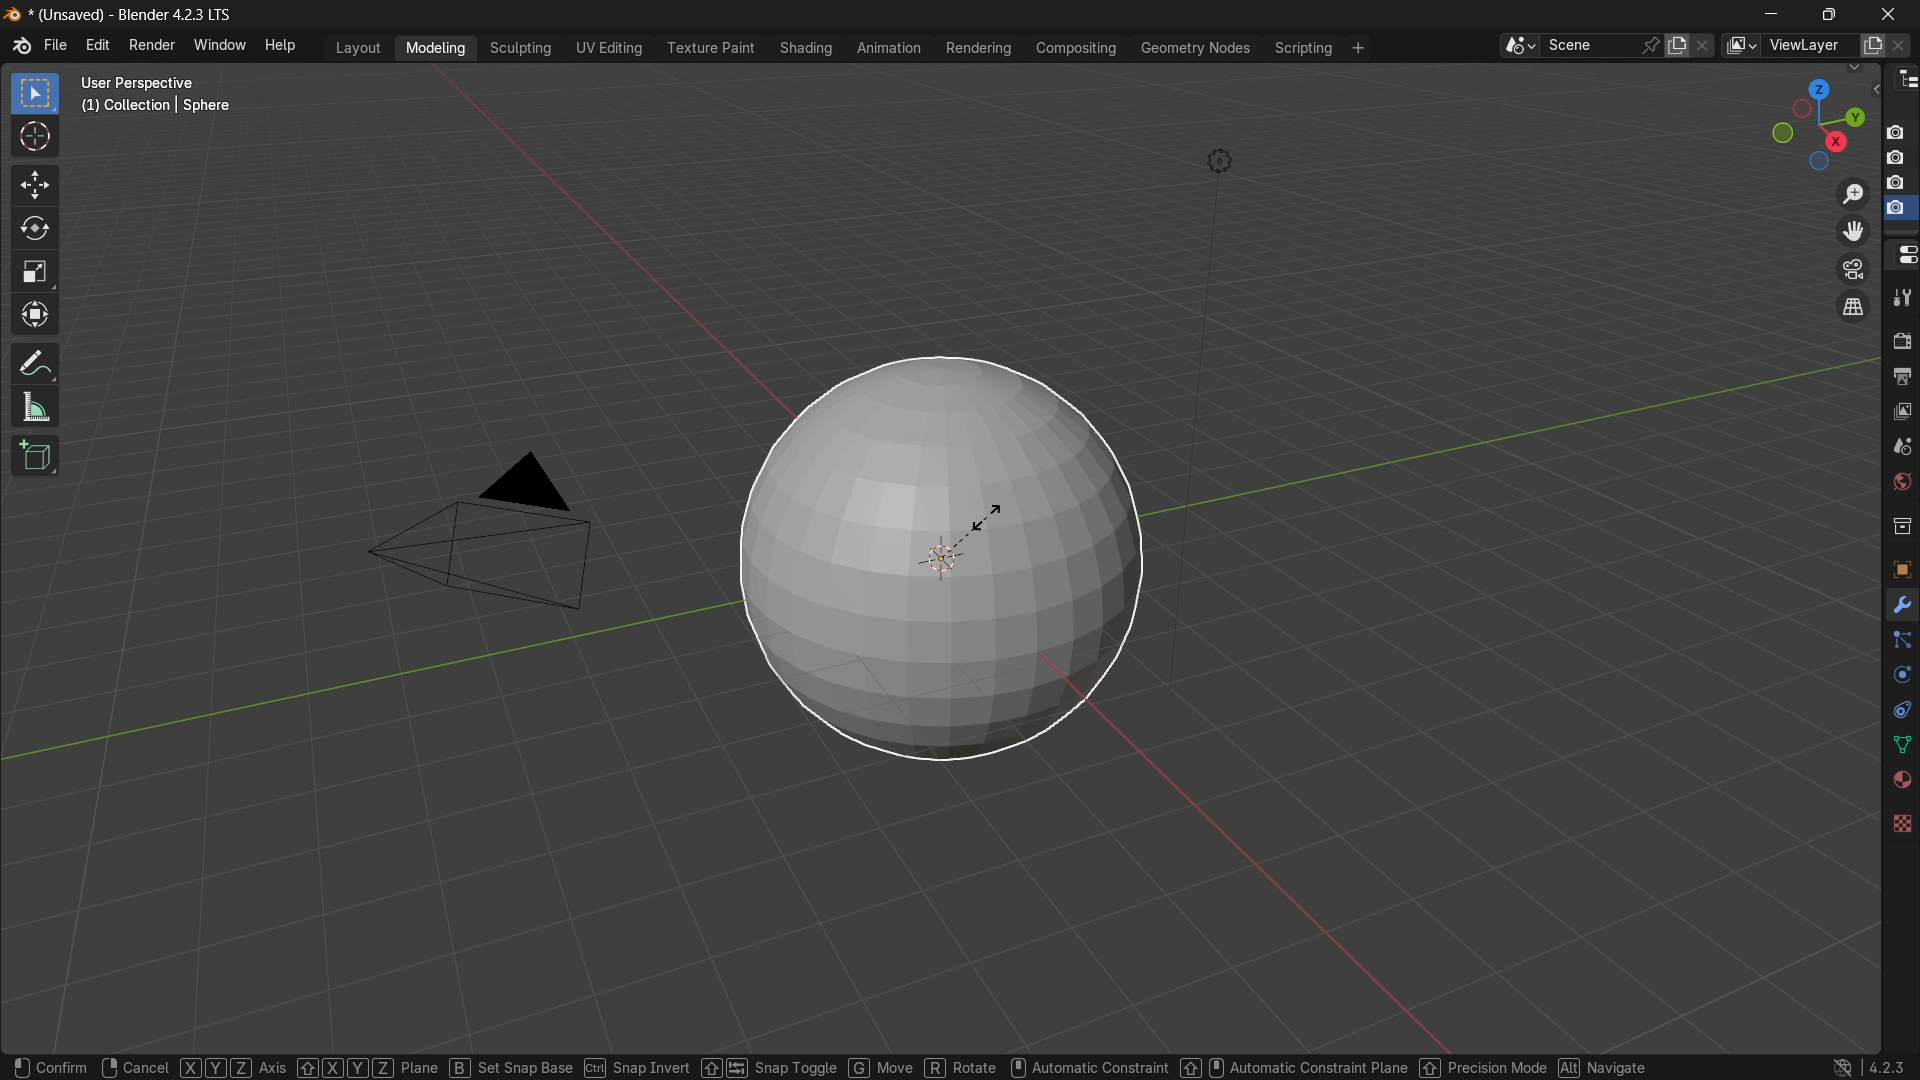 This screenshot has width=1920, height=1080. I want to click on outliner, so click(1904, 84).